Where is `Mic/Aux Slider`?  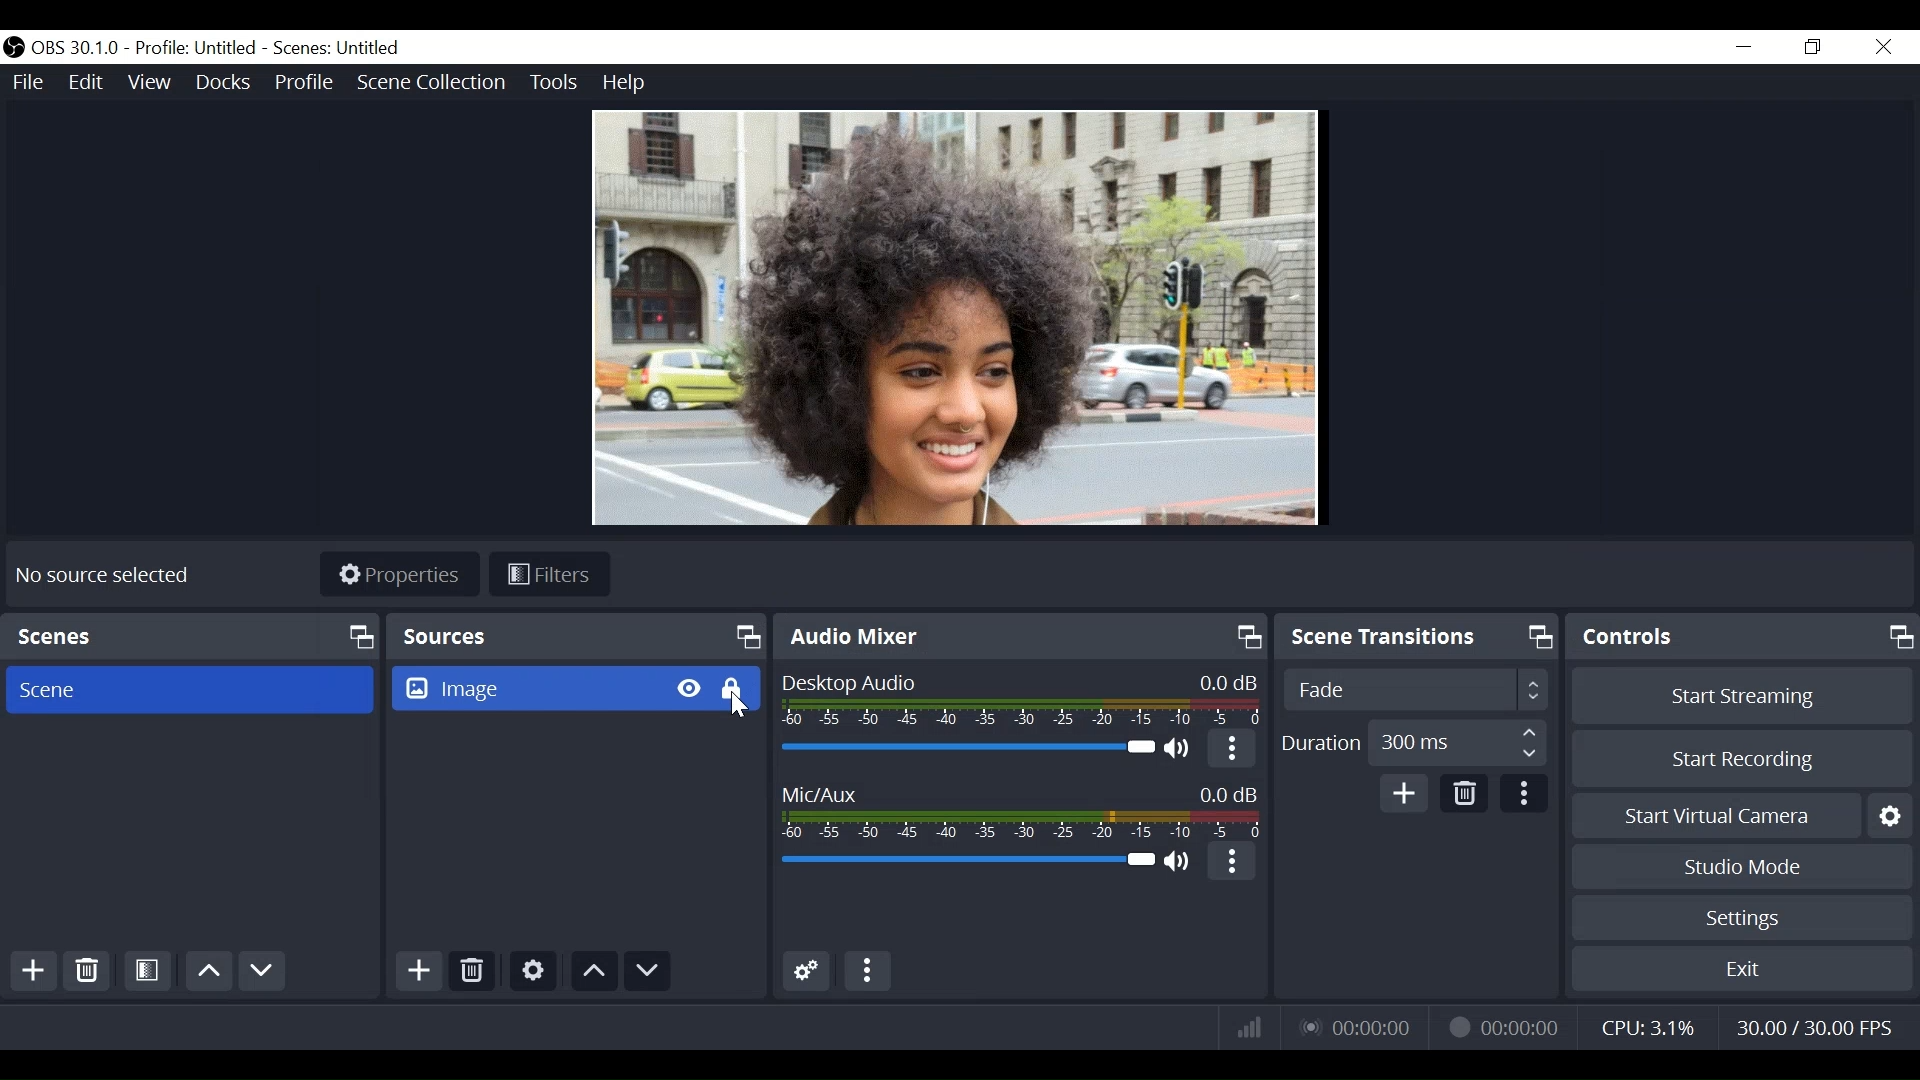
Mic/Aux Slider is located at coordinates (965, 861).